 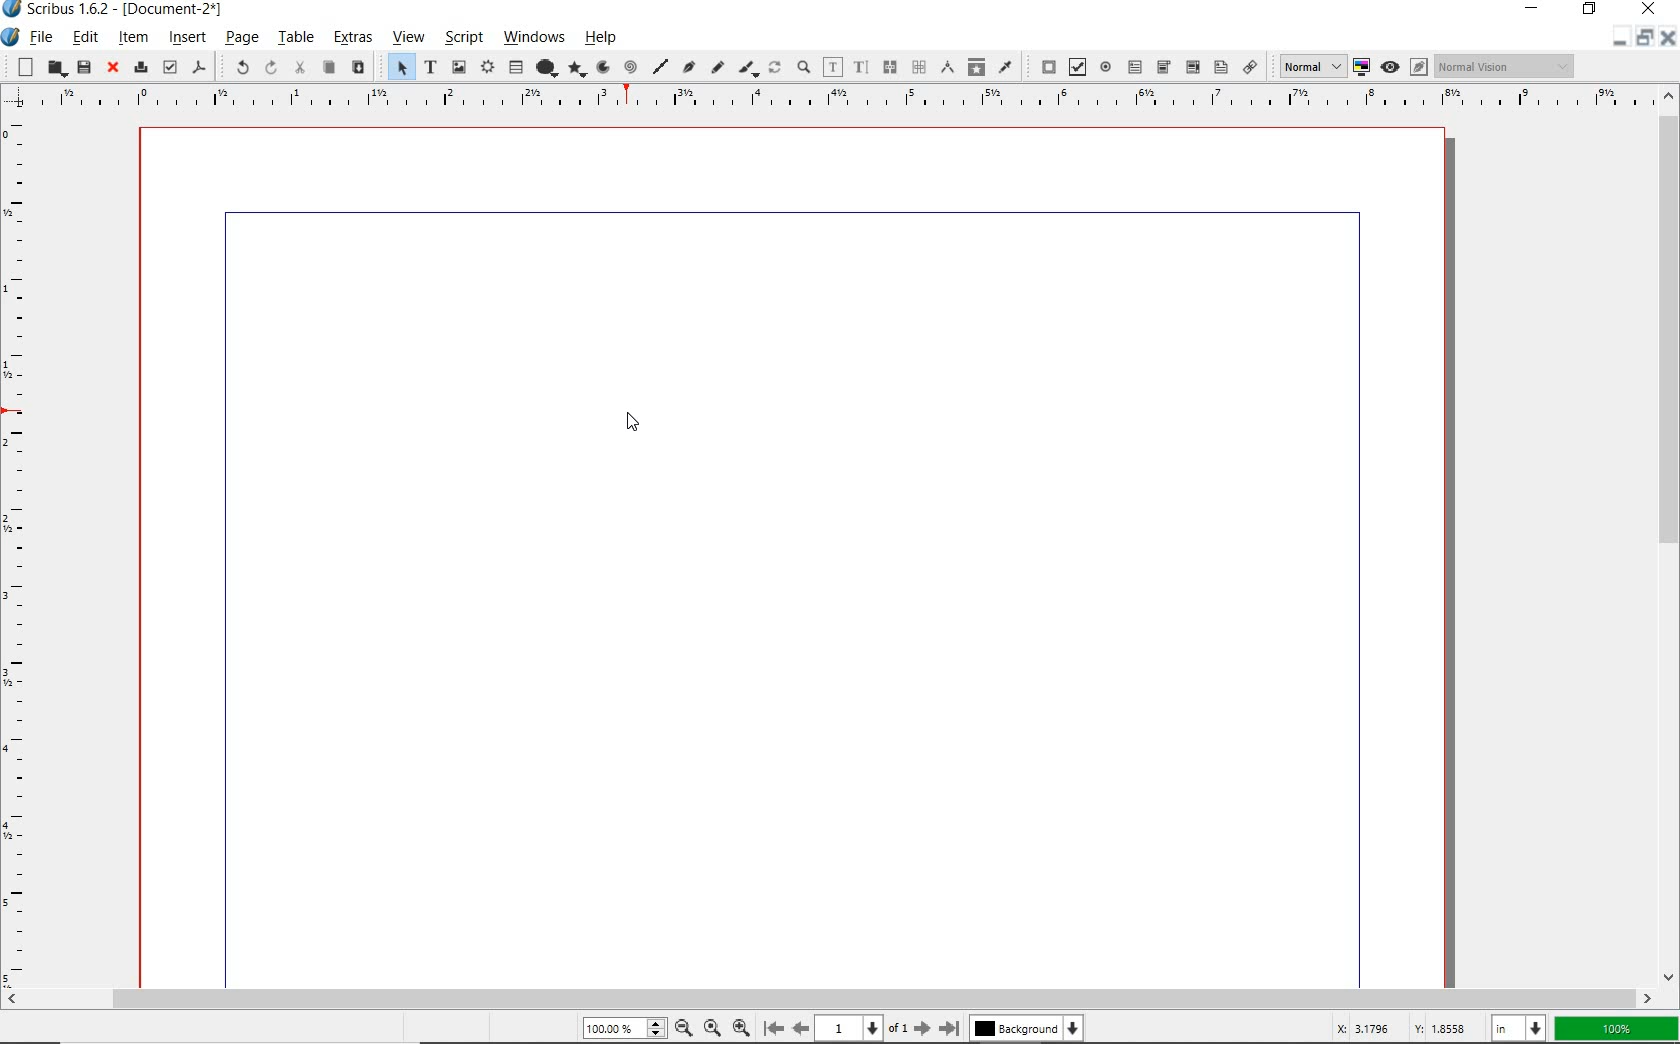 What do you see at coordinates (112, 68) in the screenshot?
I see `close` at bounding box center [112, 68].